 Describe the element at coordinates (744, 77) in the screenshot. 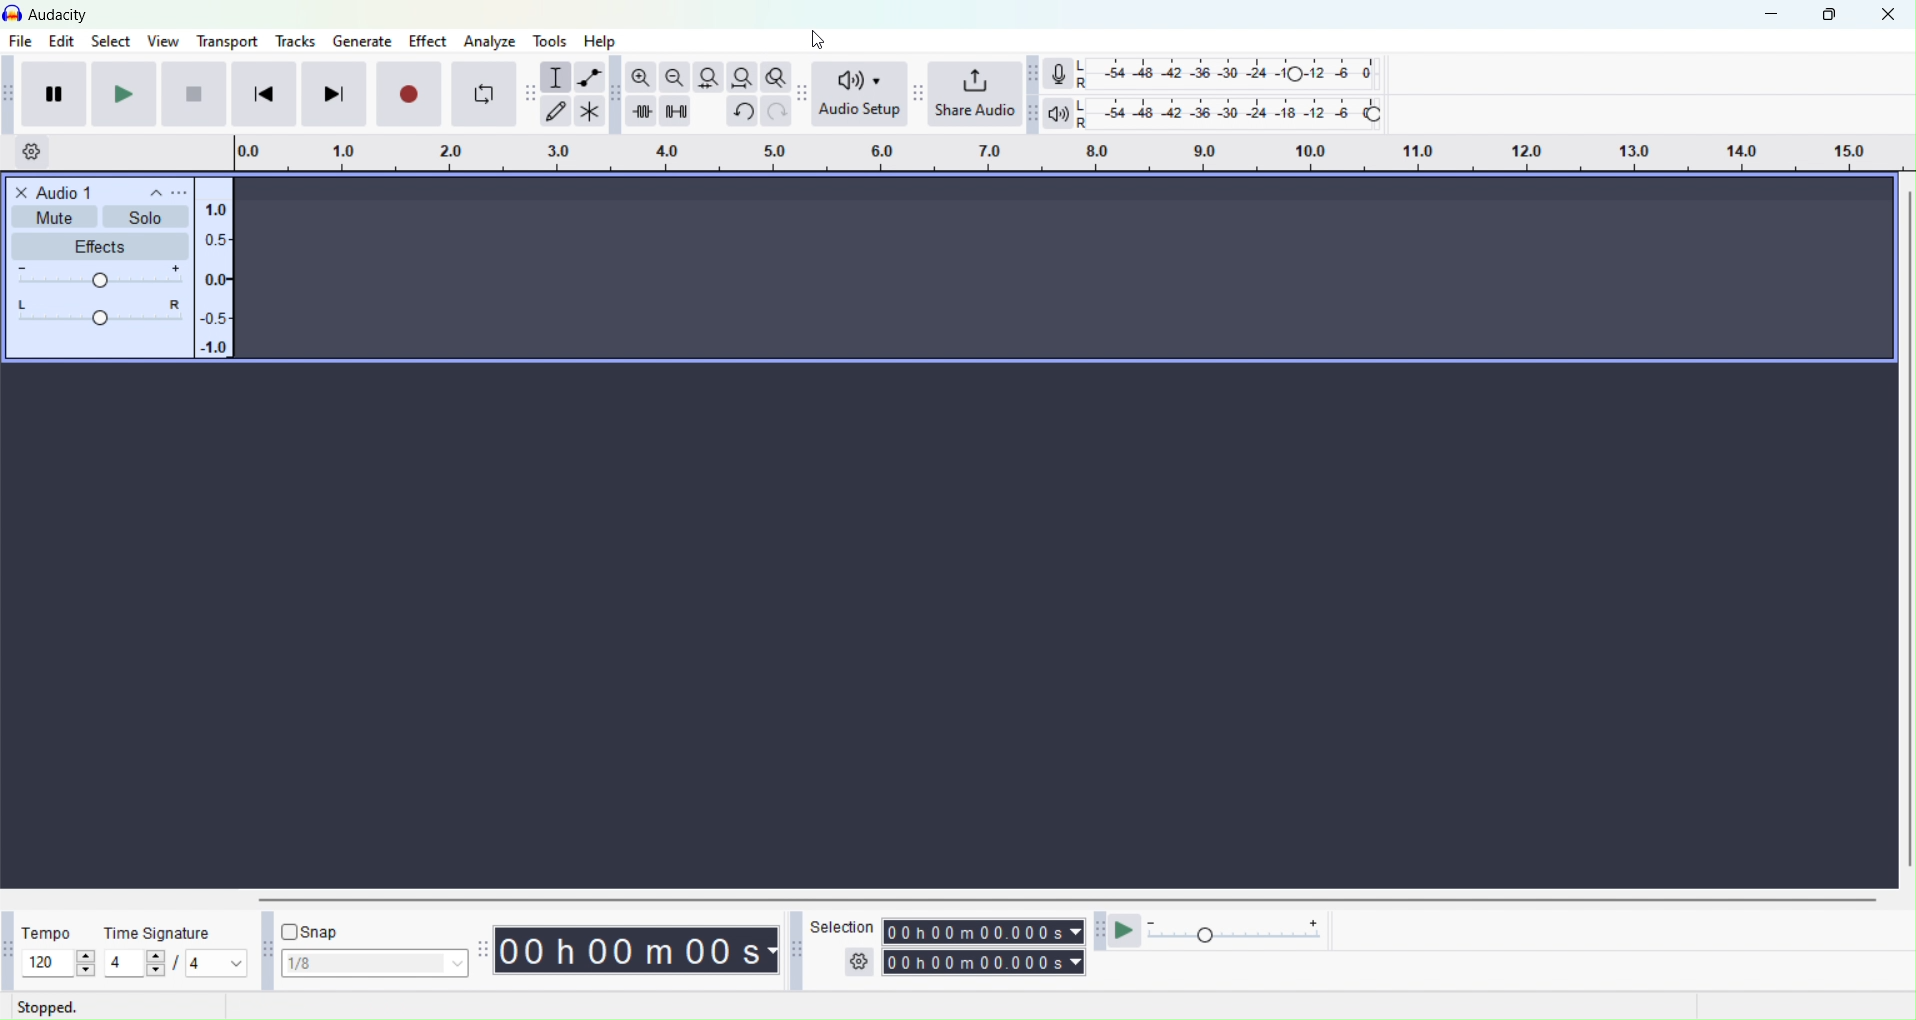

I see `Fit project to width` at that location.